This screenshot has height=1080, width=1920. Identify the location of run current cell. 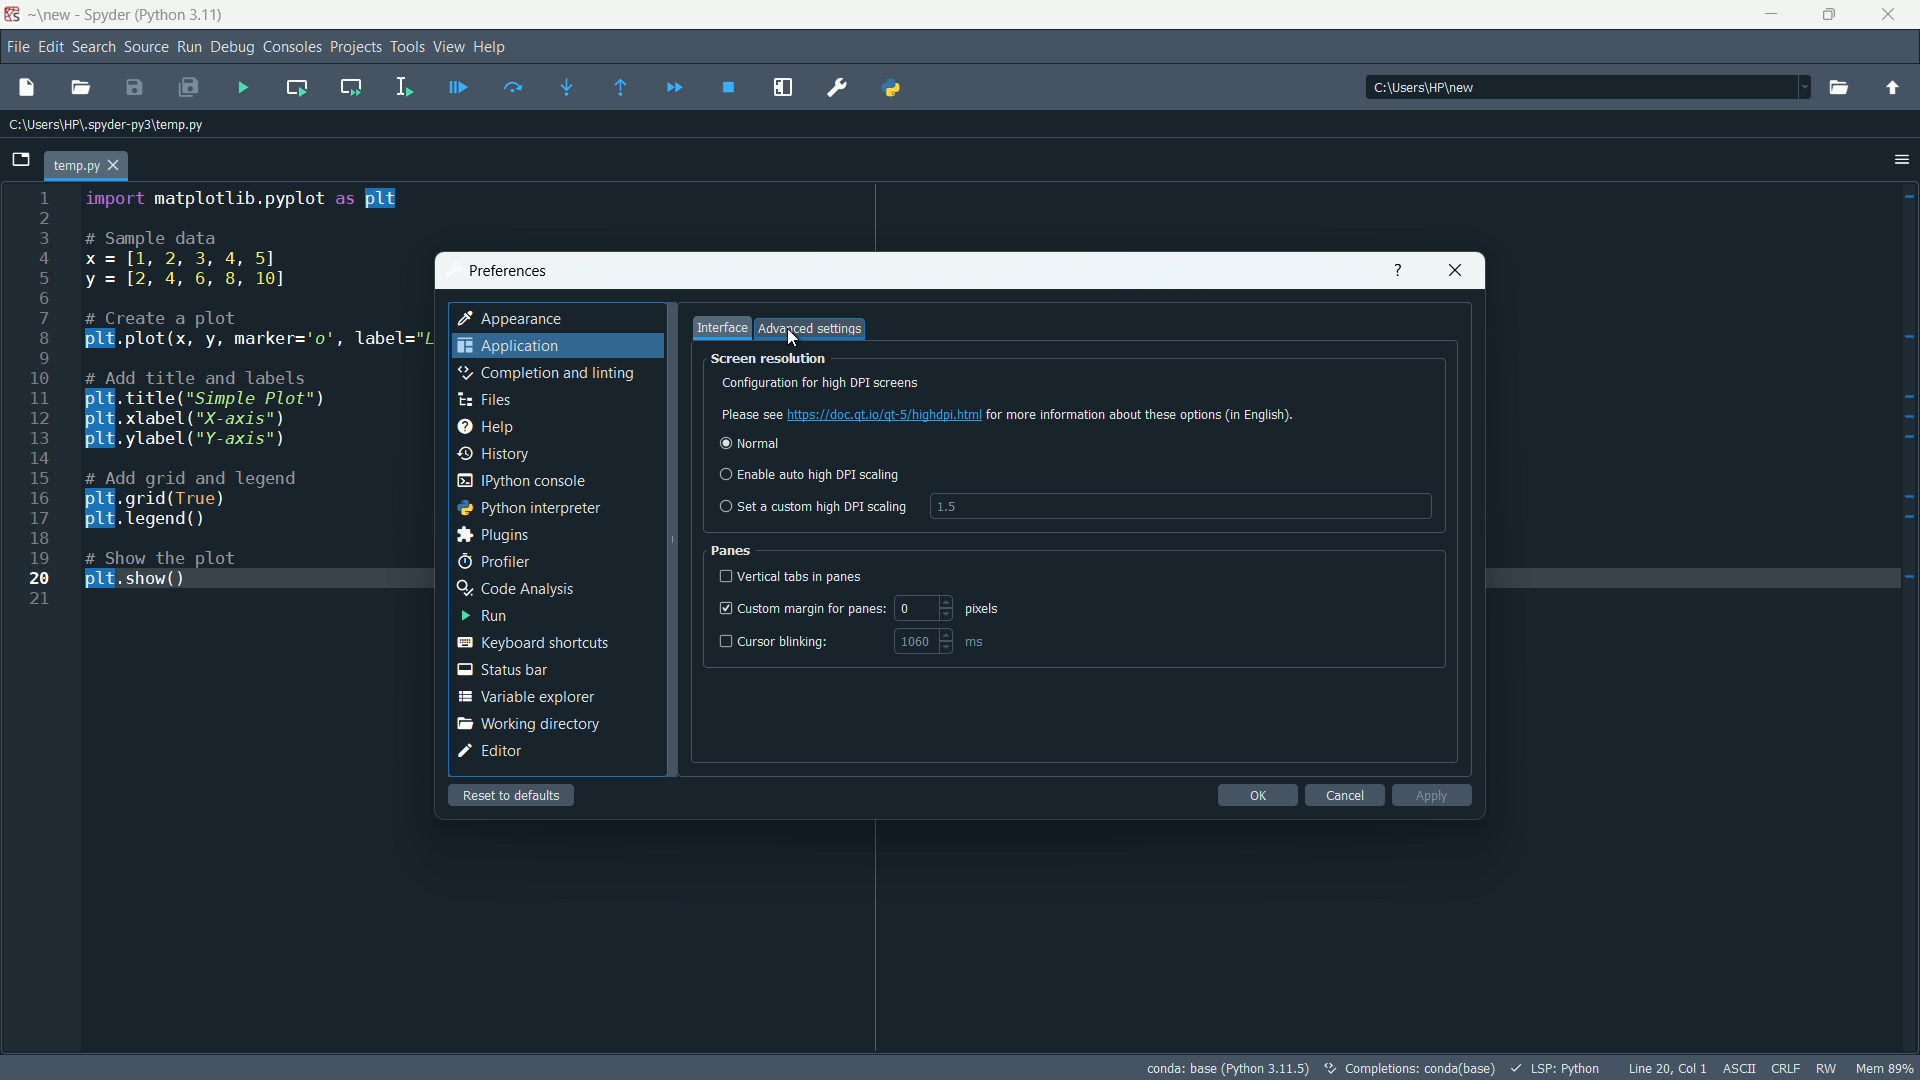
(297, 87).